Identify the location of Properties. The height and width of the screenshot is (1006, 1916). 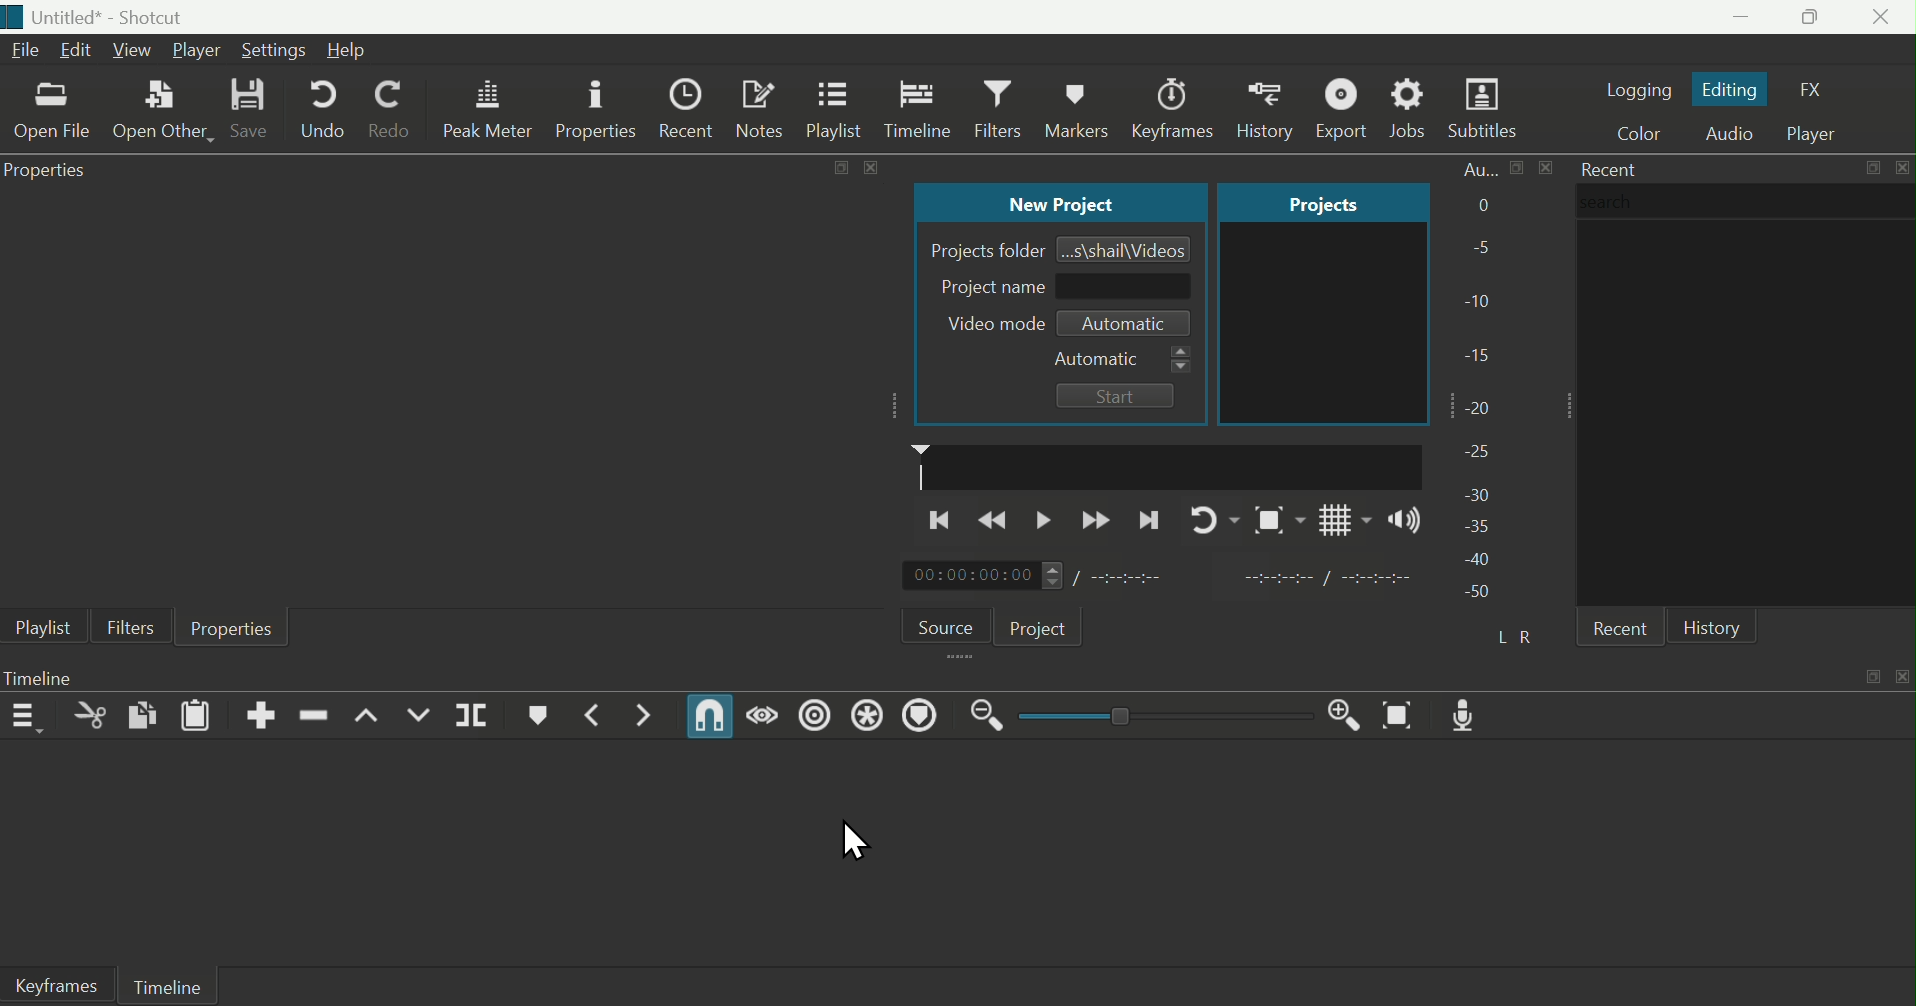
(49, 172).